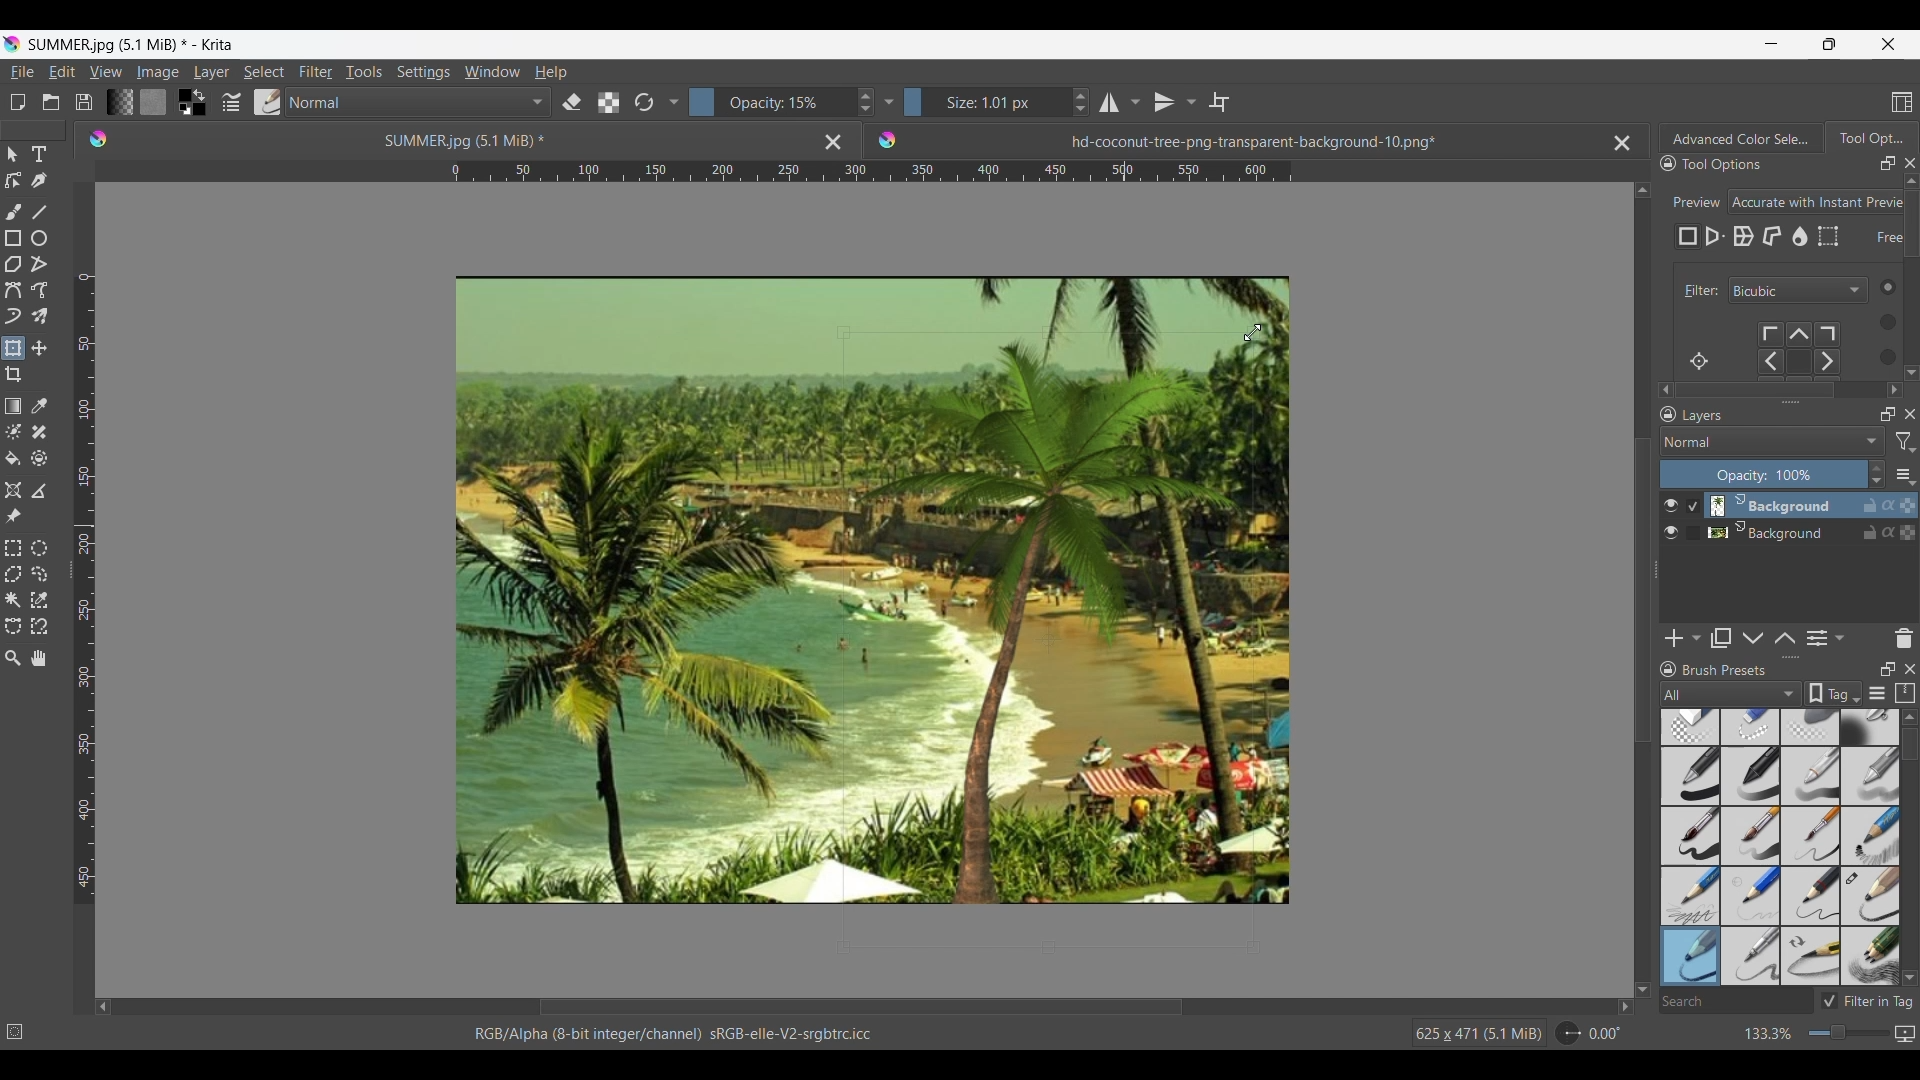 This screenshot has width=1920, height=1080. I want to click on Close brush presets panel, so click(1910, 669).